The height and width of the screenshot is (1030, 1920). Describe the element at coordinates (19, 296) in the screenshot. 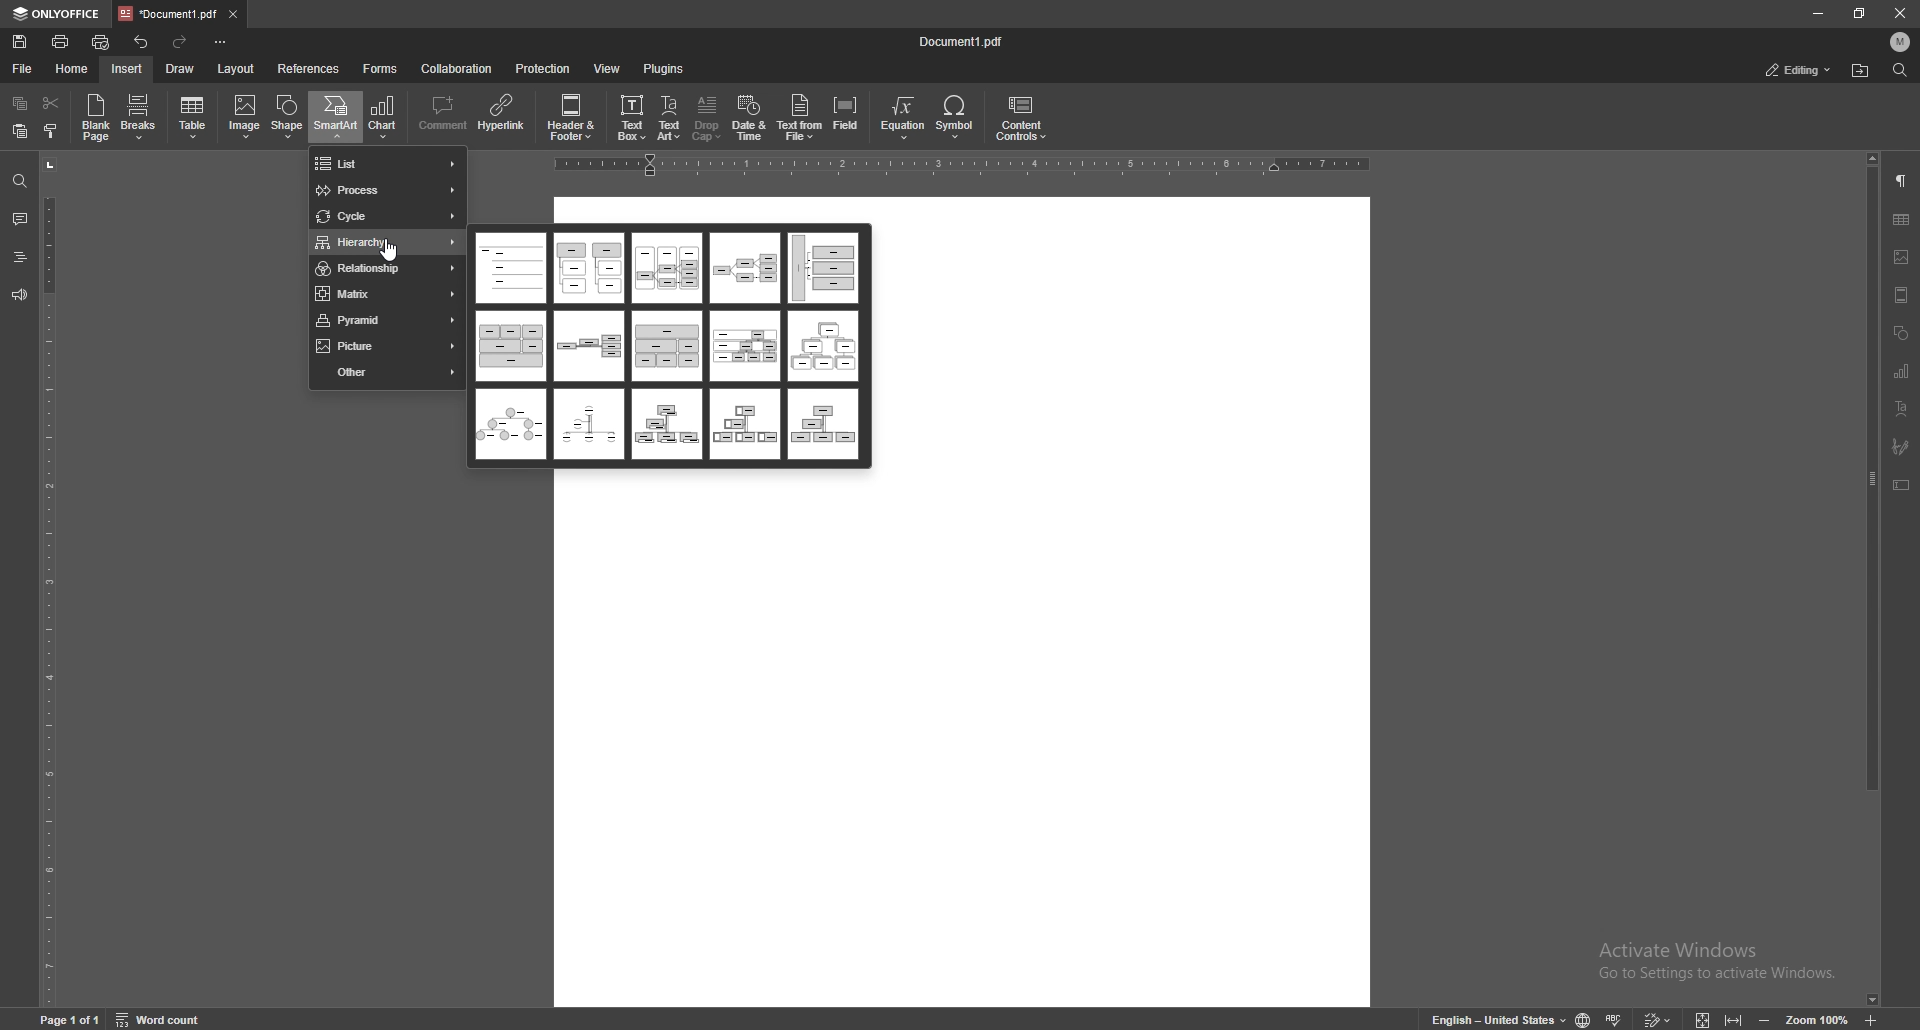

I see `feedback` at that location.